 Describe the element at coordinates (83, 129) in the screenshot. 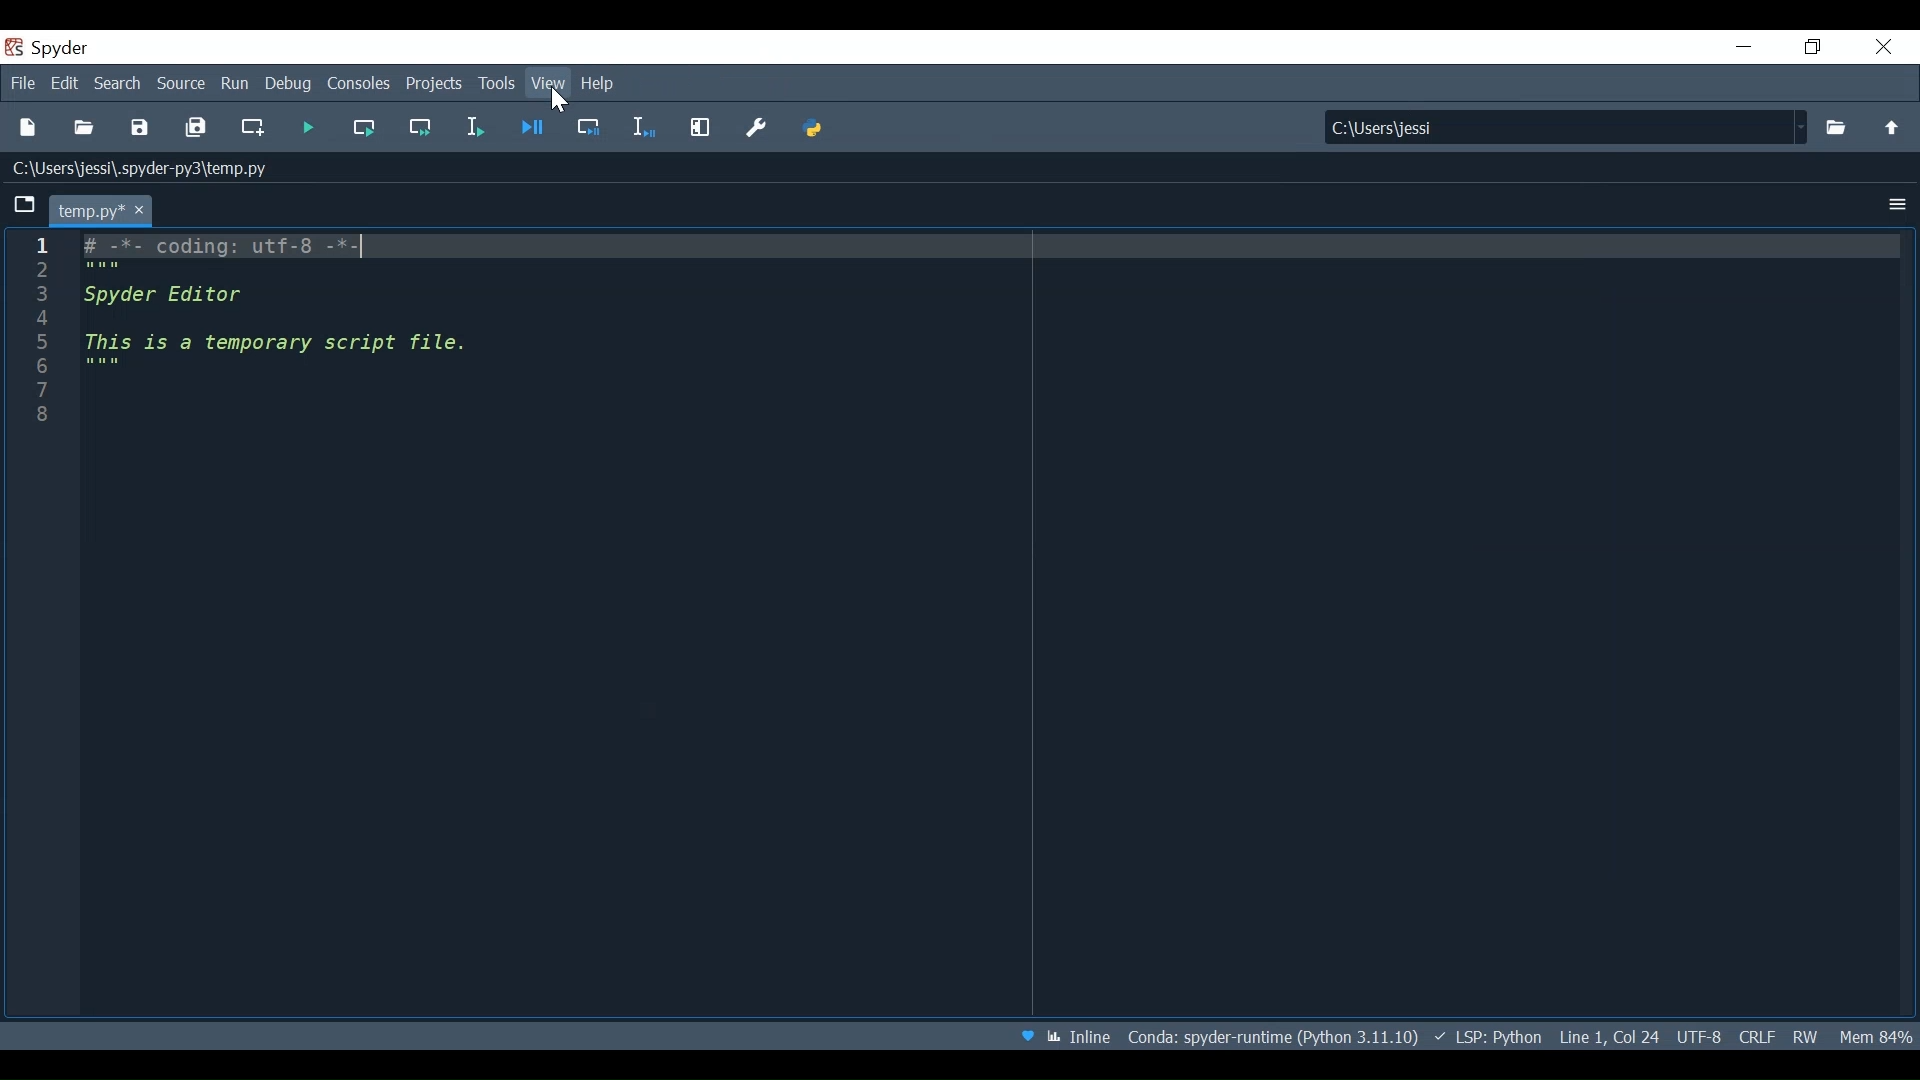

I see `Open File` at that location.